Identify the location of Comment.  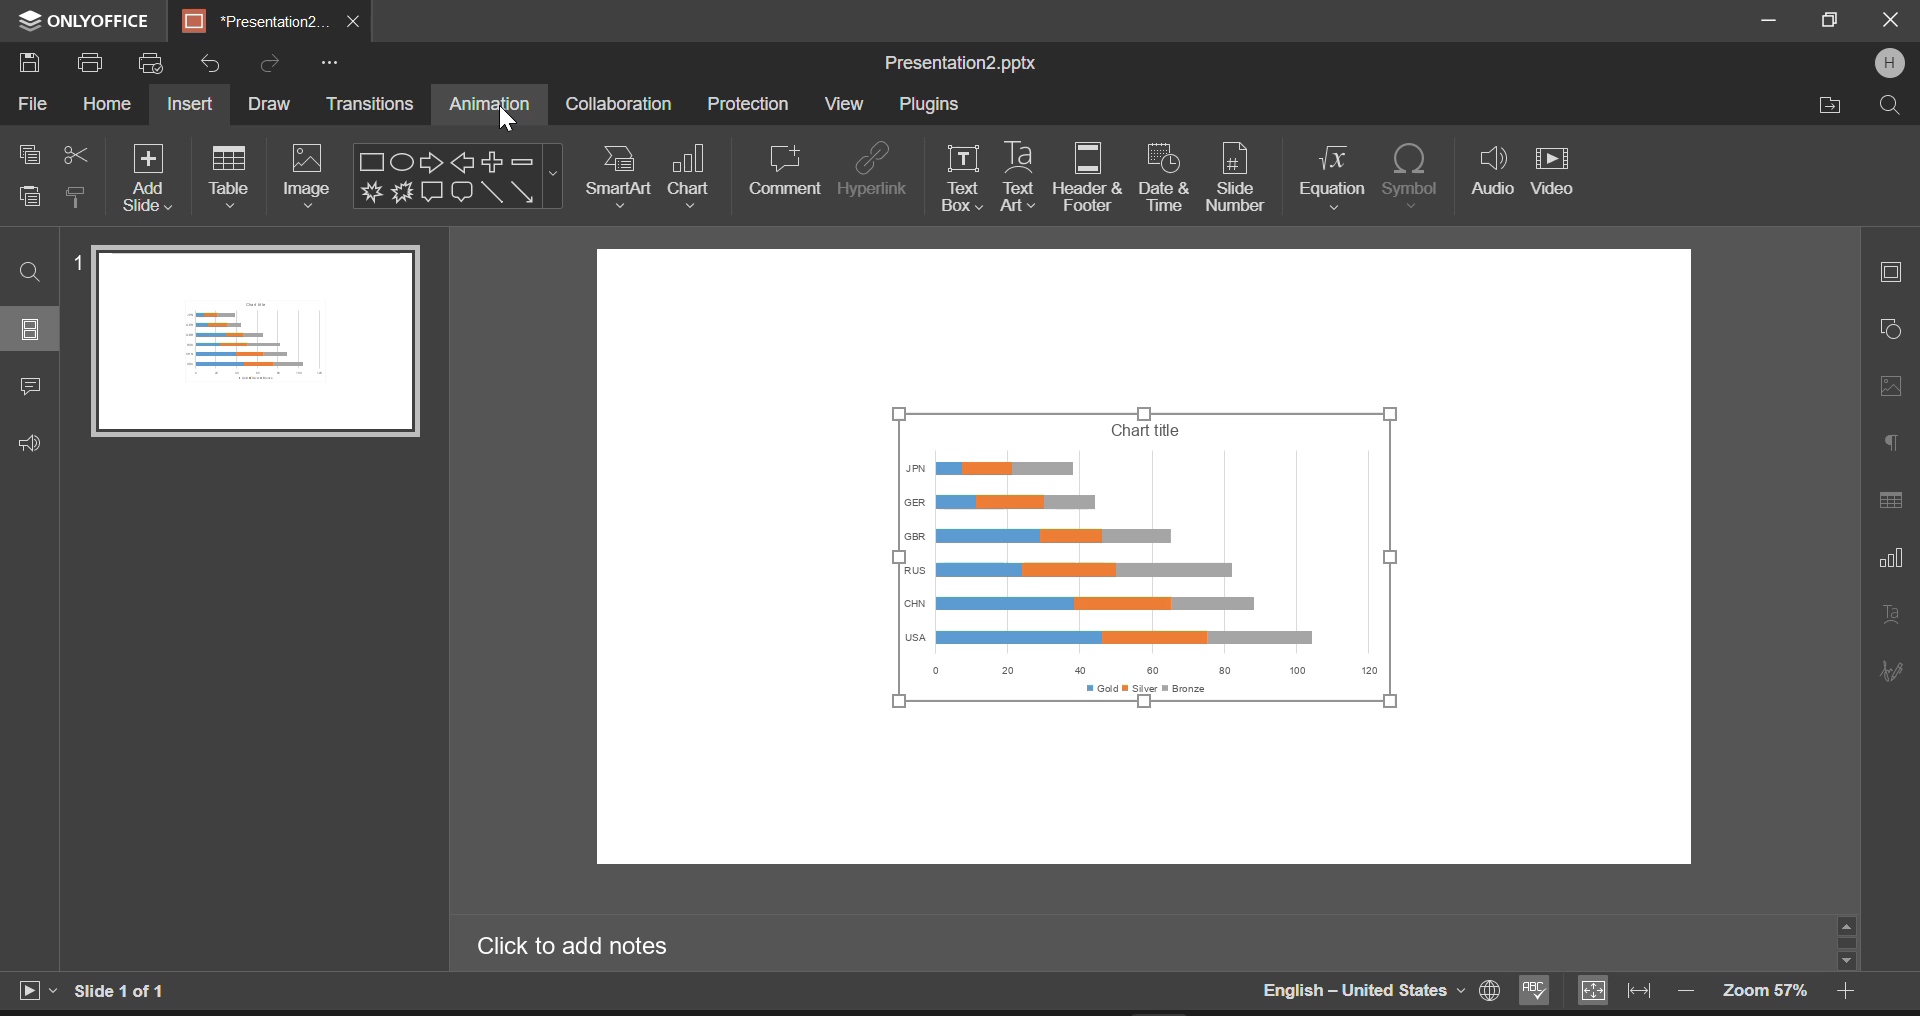
(780, 171).